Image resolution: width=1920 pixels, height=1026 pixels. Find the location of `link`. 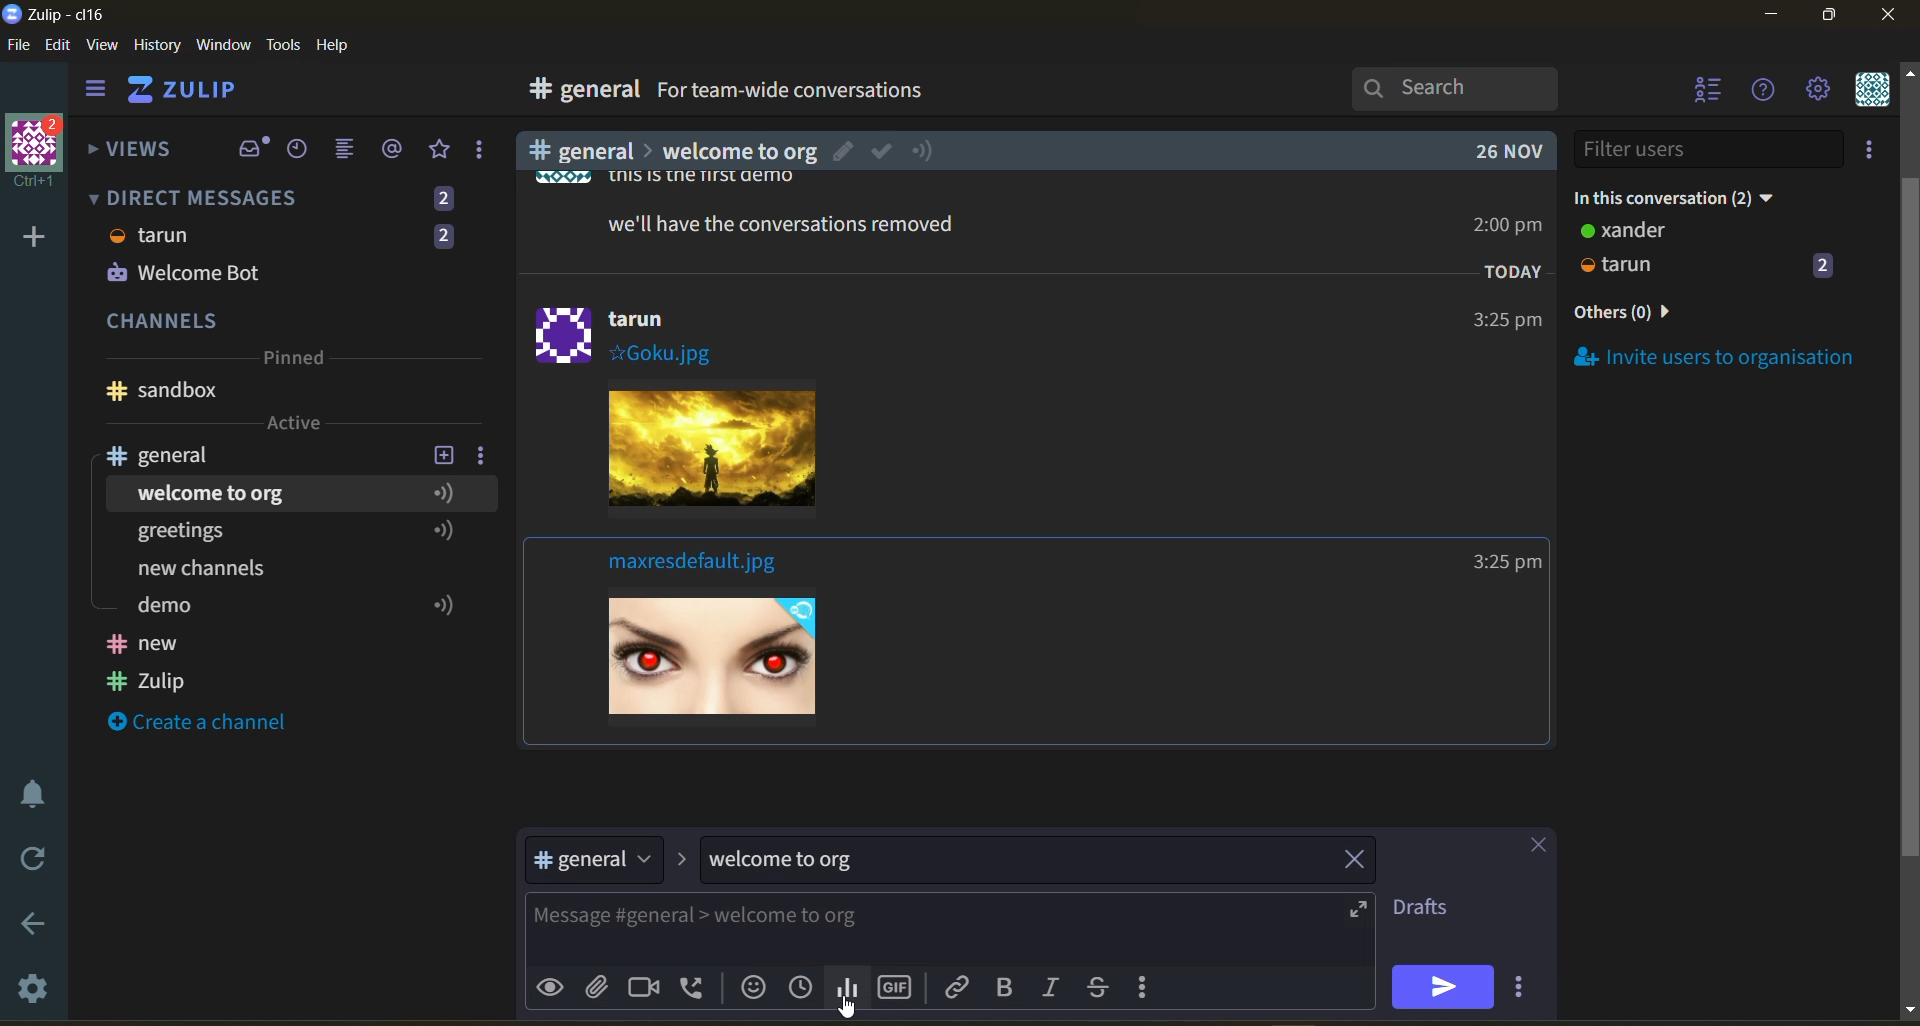

link is located at coordinates (959, 986).